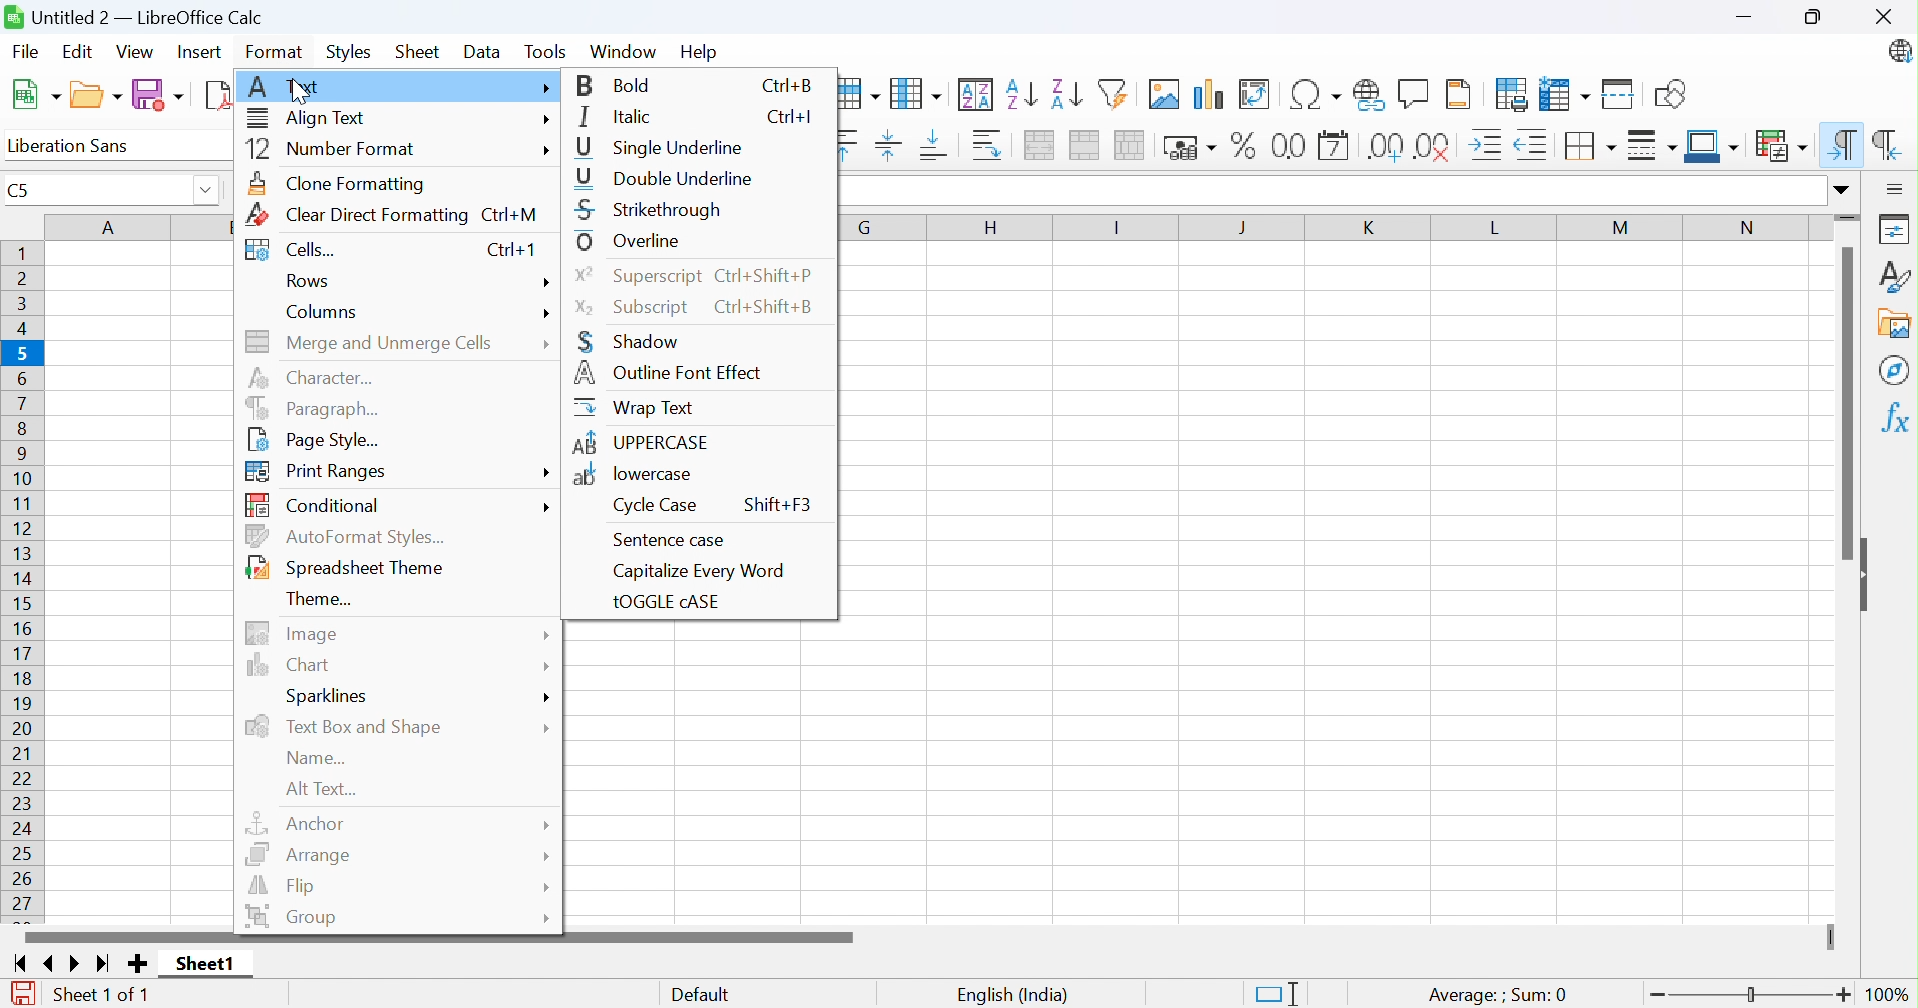  Describe the element at coordinates (934, 144) in the screenshot. I see `Align bottom` at that location.